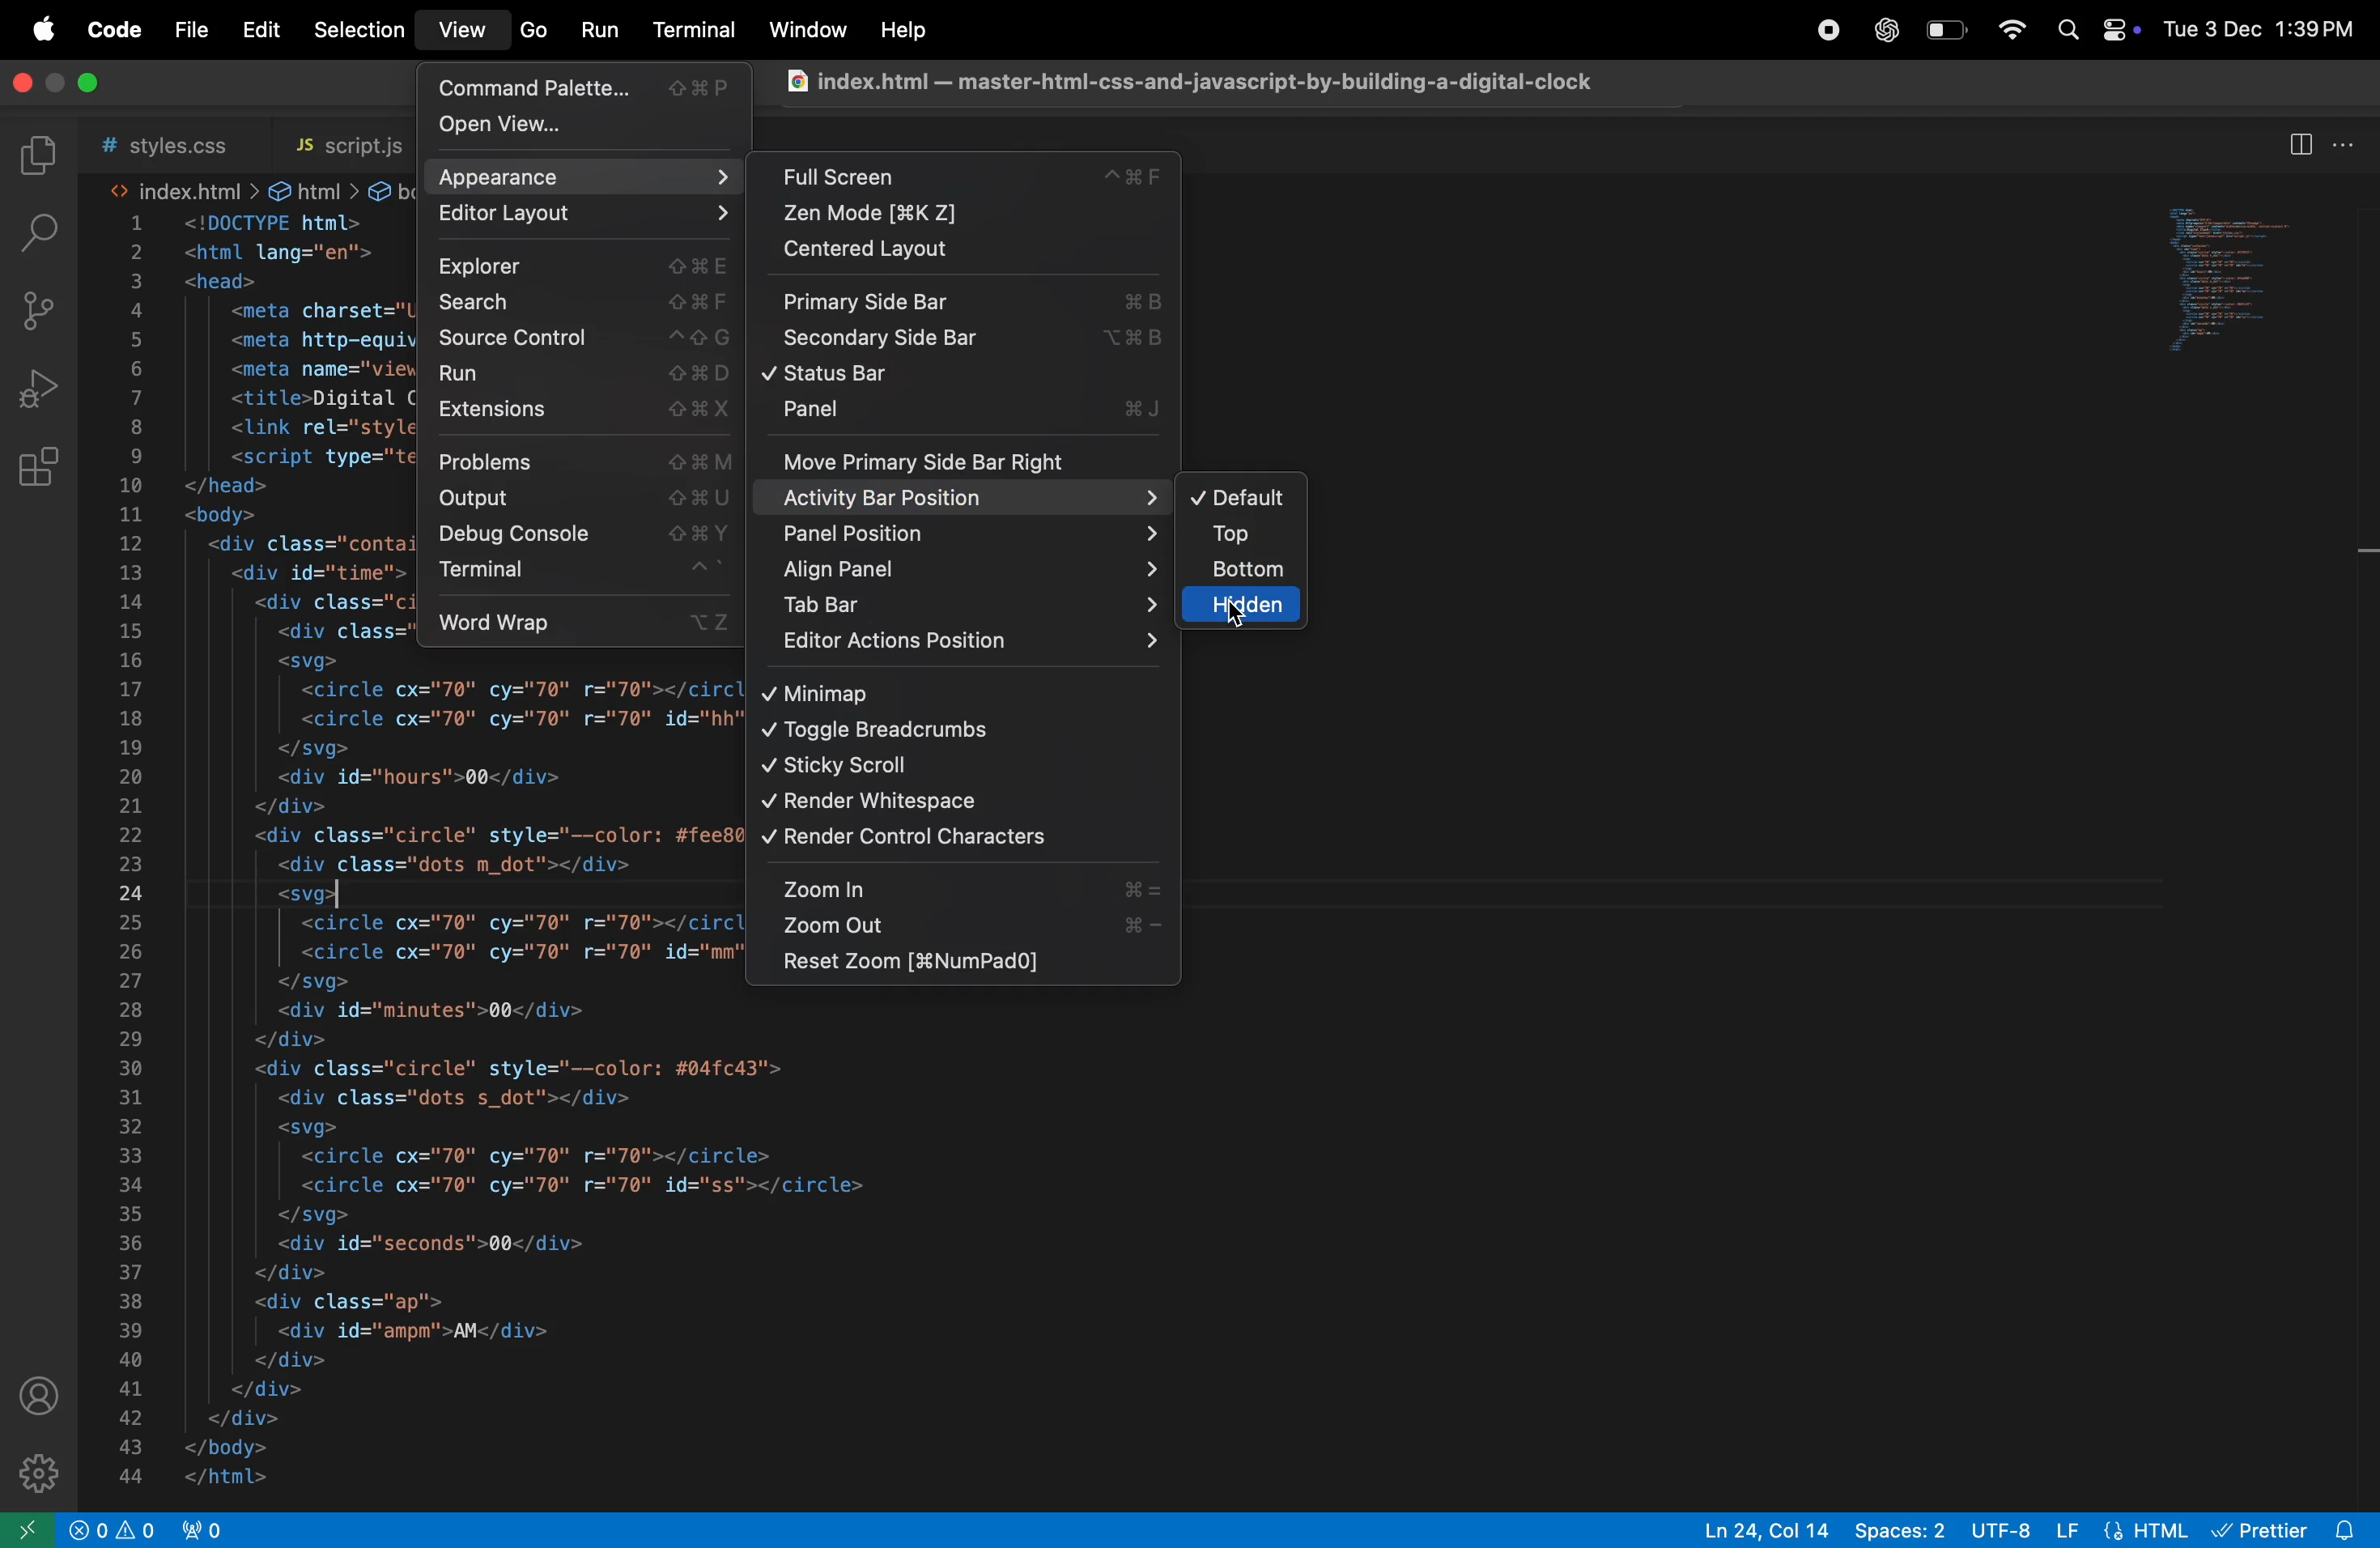  I want to click on search, so click(575, 303).